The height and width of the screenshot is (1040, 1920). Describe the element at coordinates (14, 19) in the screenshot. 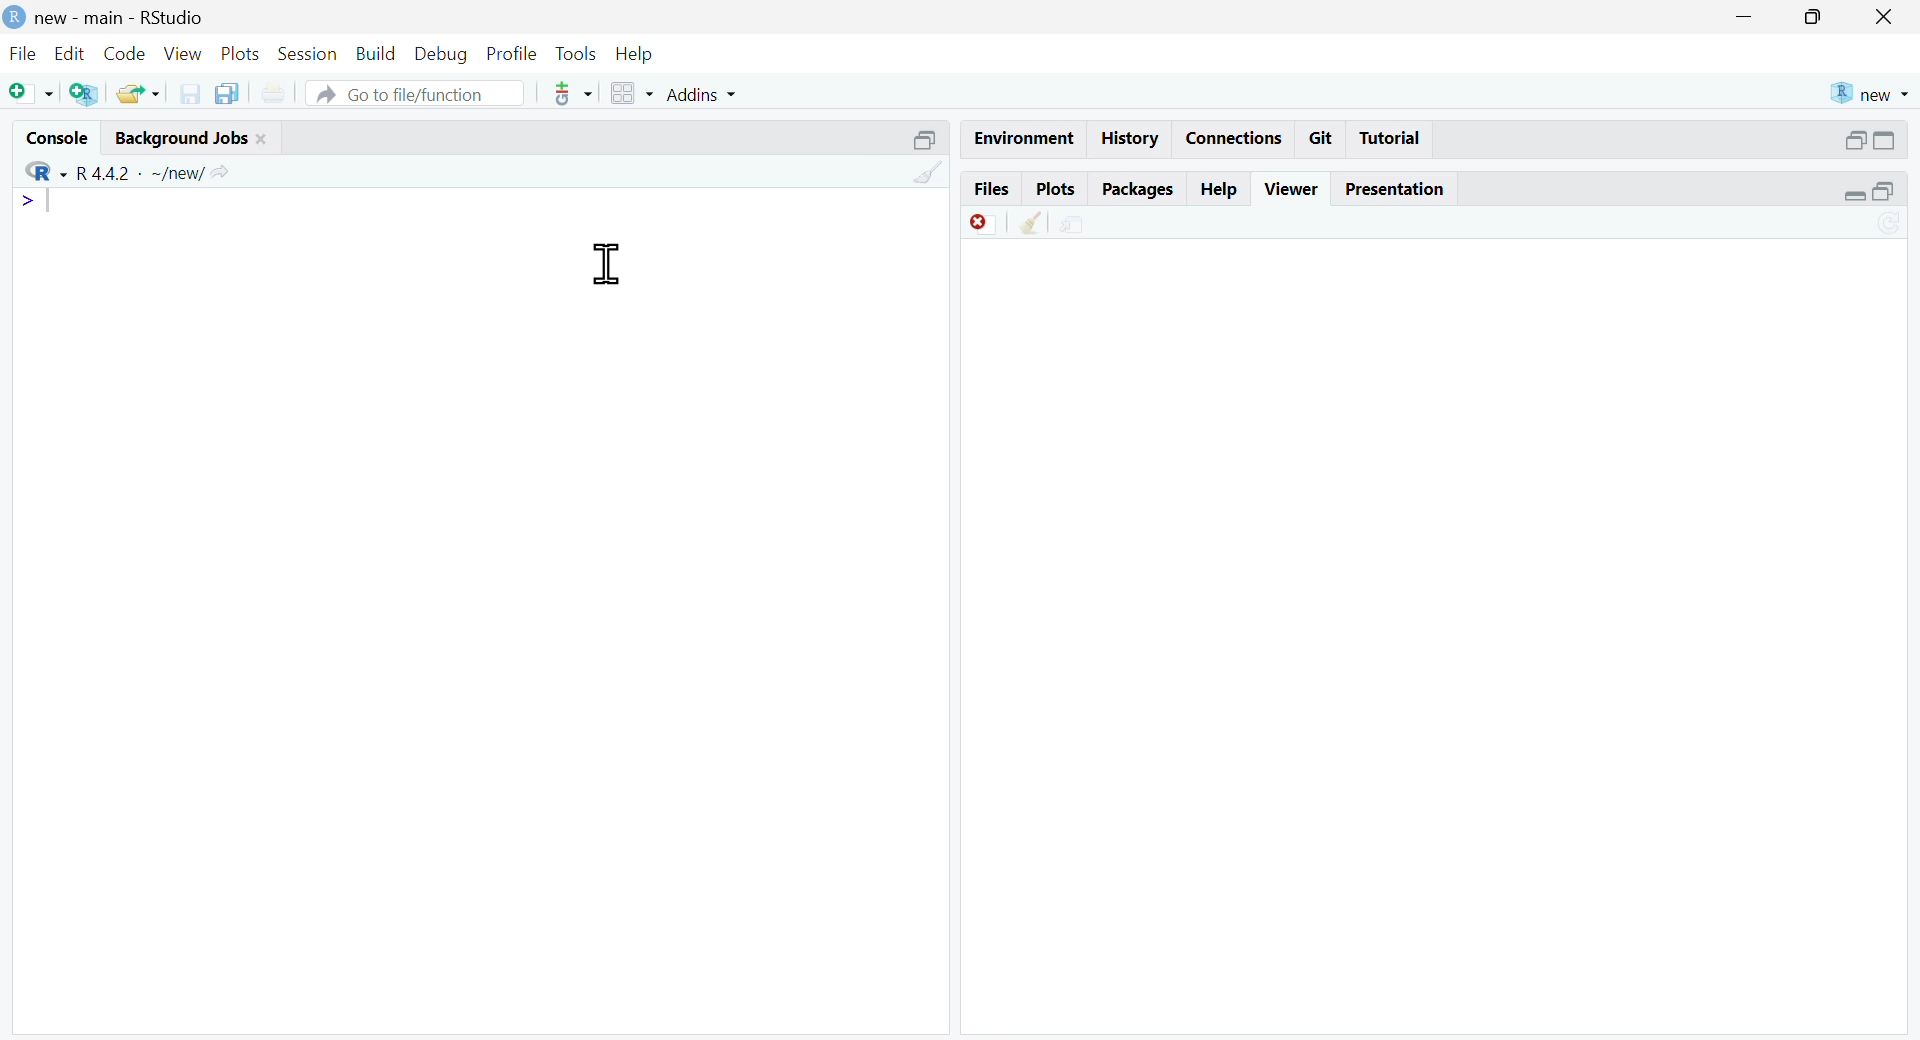

I see `logo` at that location.